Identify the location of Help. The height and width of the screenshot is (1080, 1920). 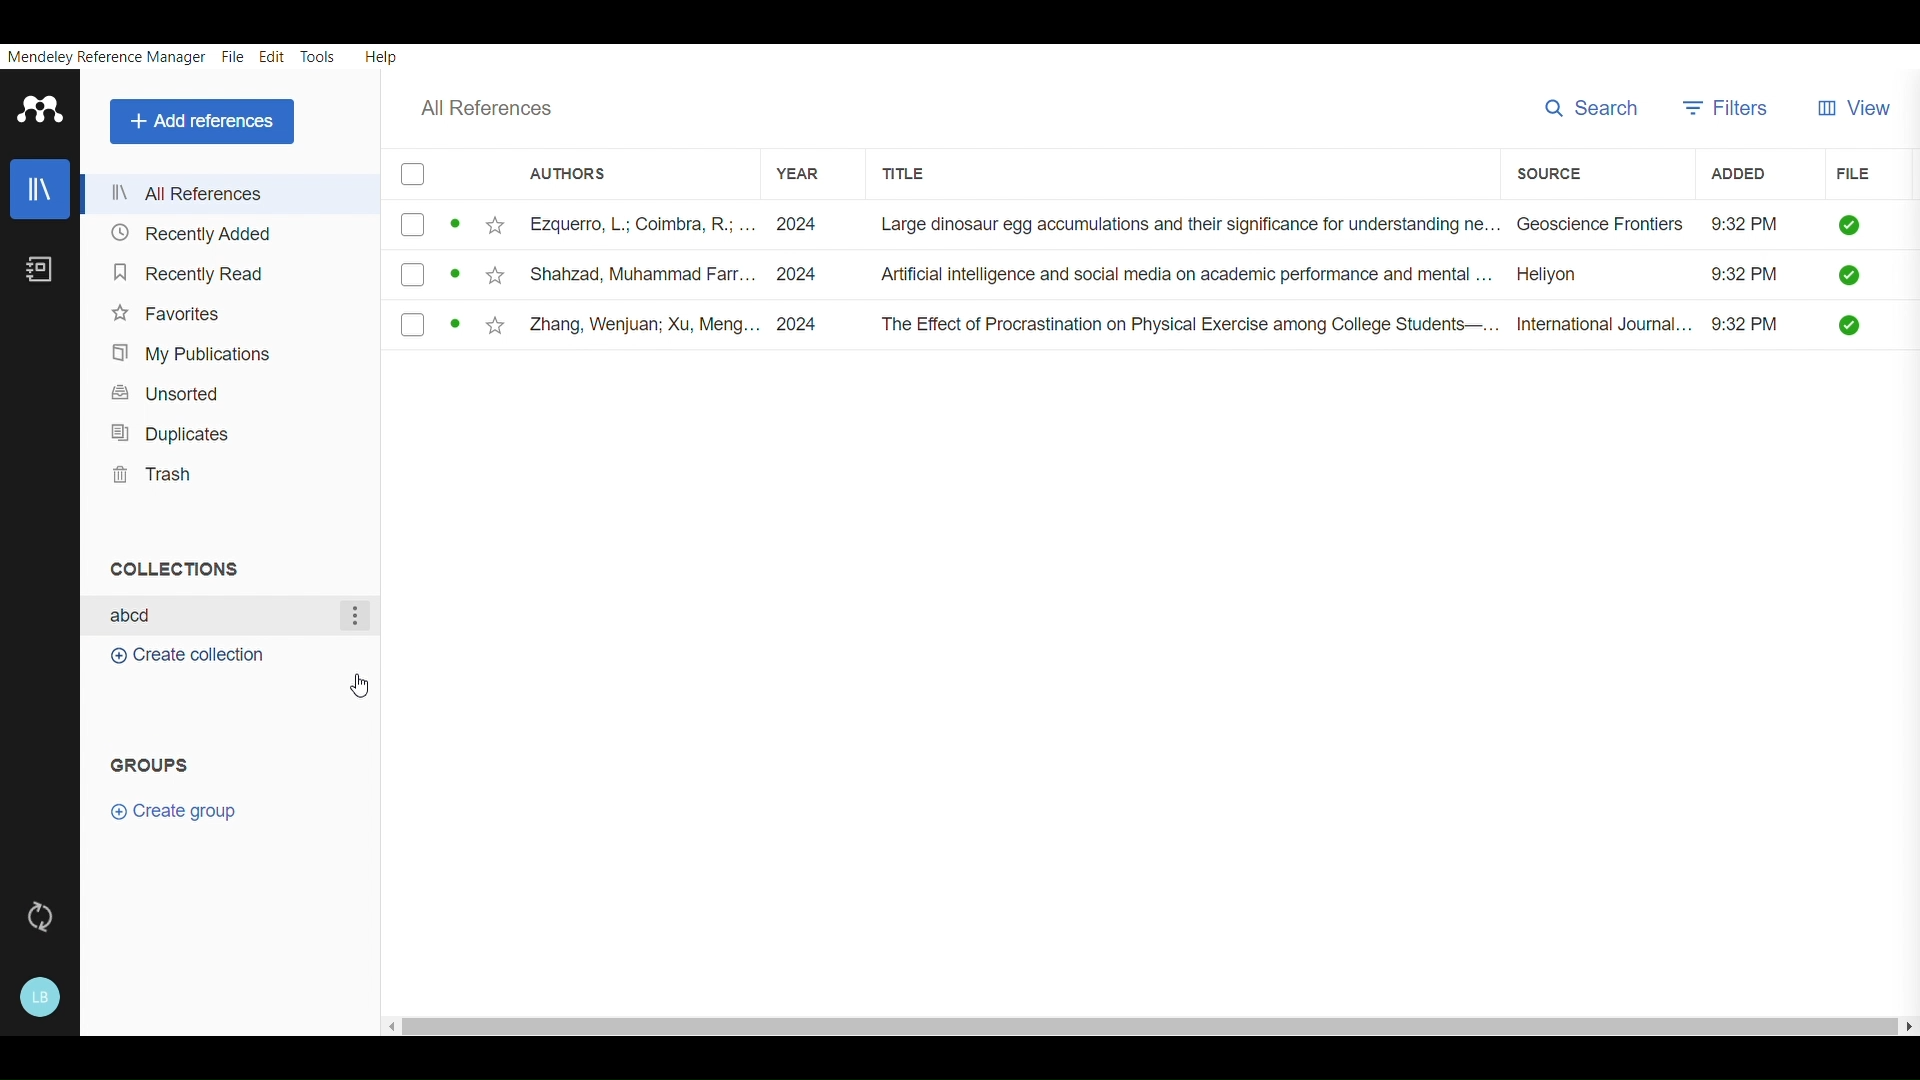
(384, 54).